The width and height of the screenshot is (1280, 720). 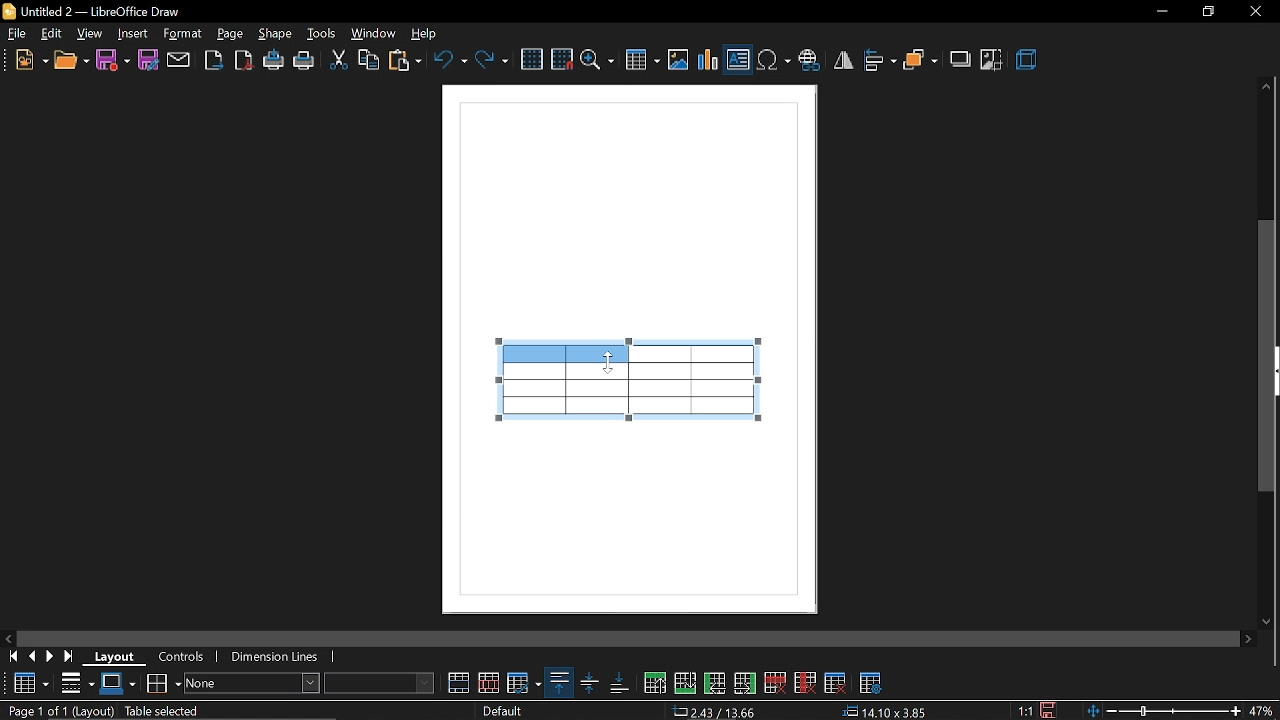 What do you see at coordinates (32, 657) in the screenshot?
I see `previous page` at bounding box center [32, 657].